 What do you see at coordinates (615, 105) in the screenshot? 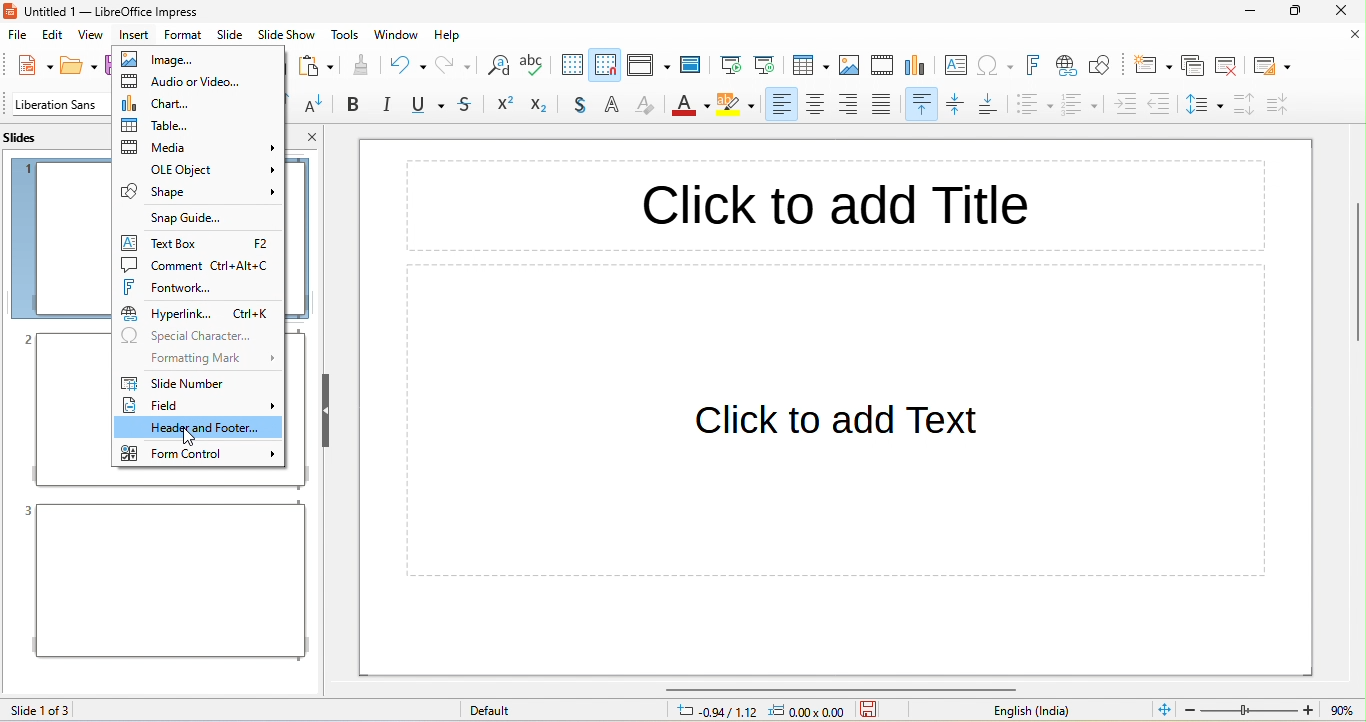
I see `apply outline attribute to font ` at bounding box center [615, 105].